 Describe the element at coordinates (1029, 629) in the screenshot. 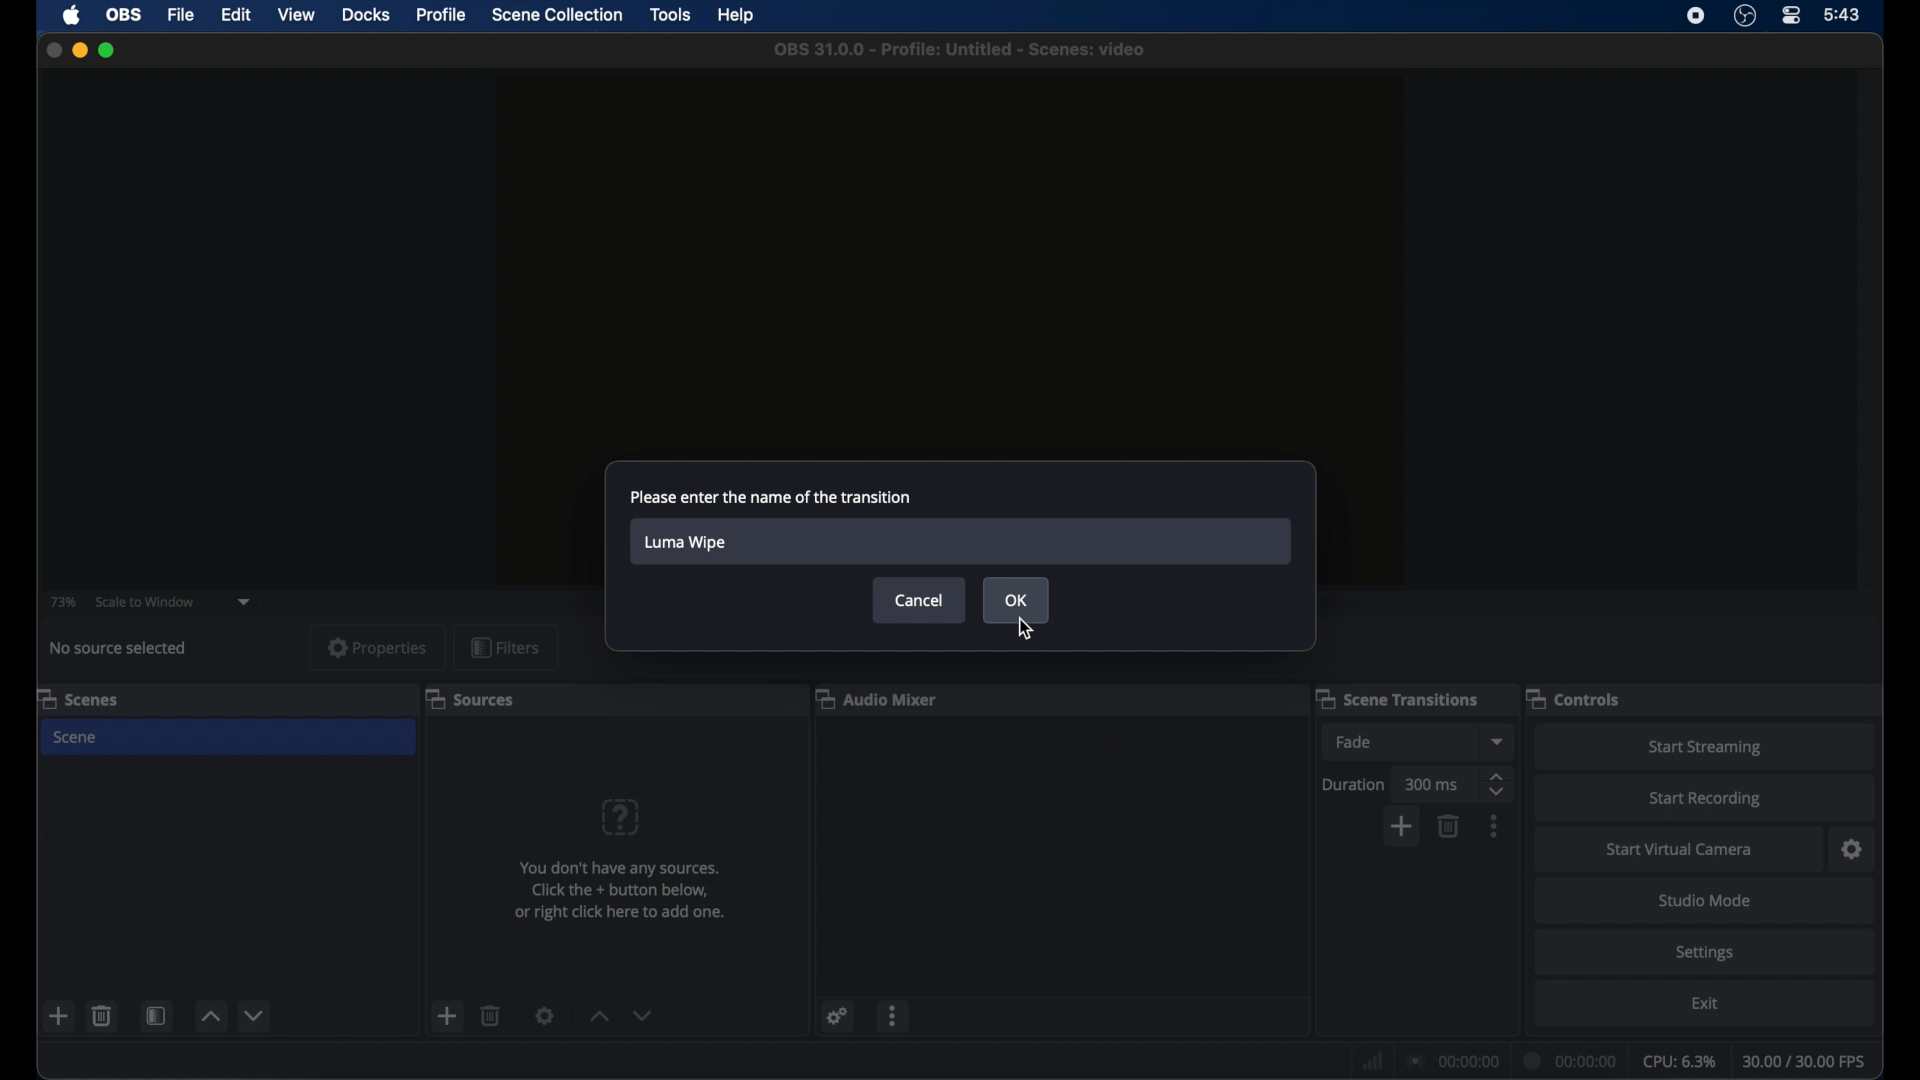

I see `cursor` at that location.